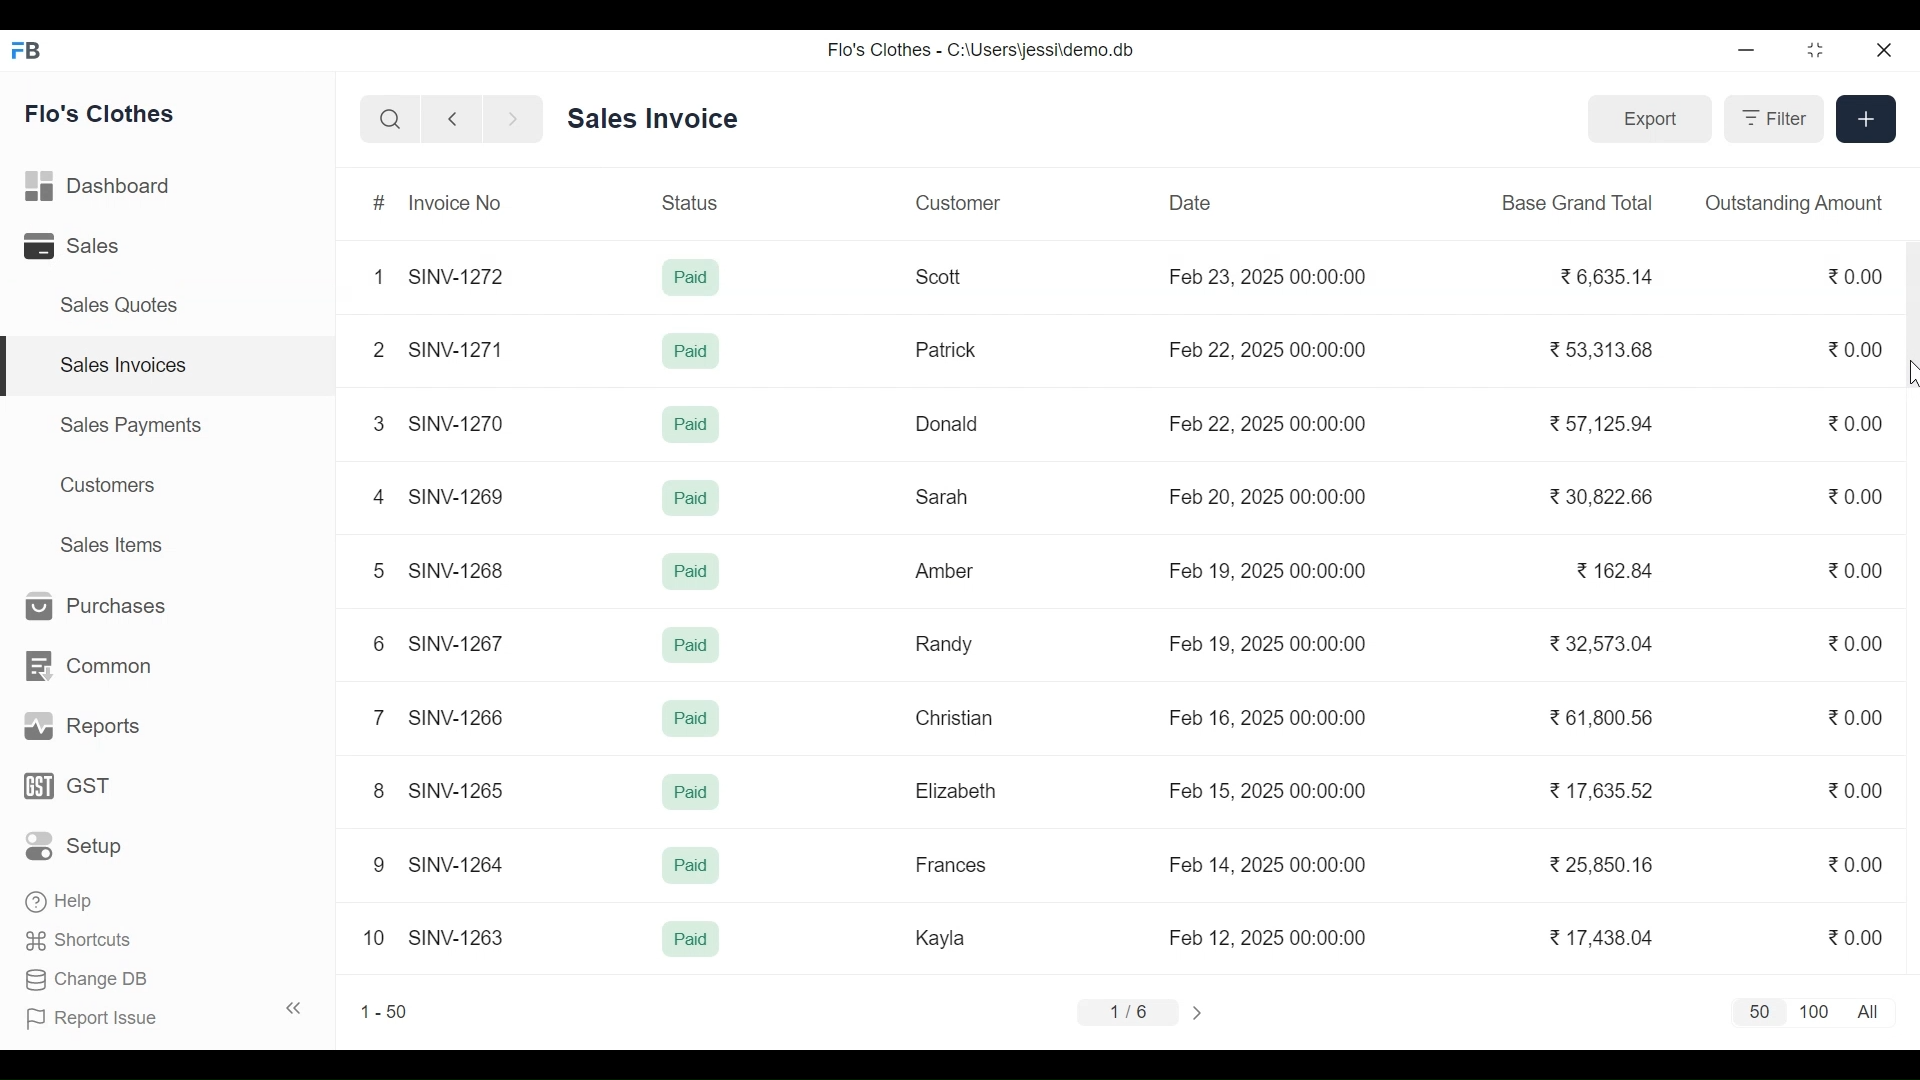 This screenshot has width=1920, height=1080. What do you see at coordinates (1854, 275) in the screenshot?
I see `0.00` at bounding box center [1854, 275].